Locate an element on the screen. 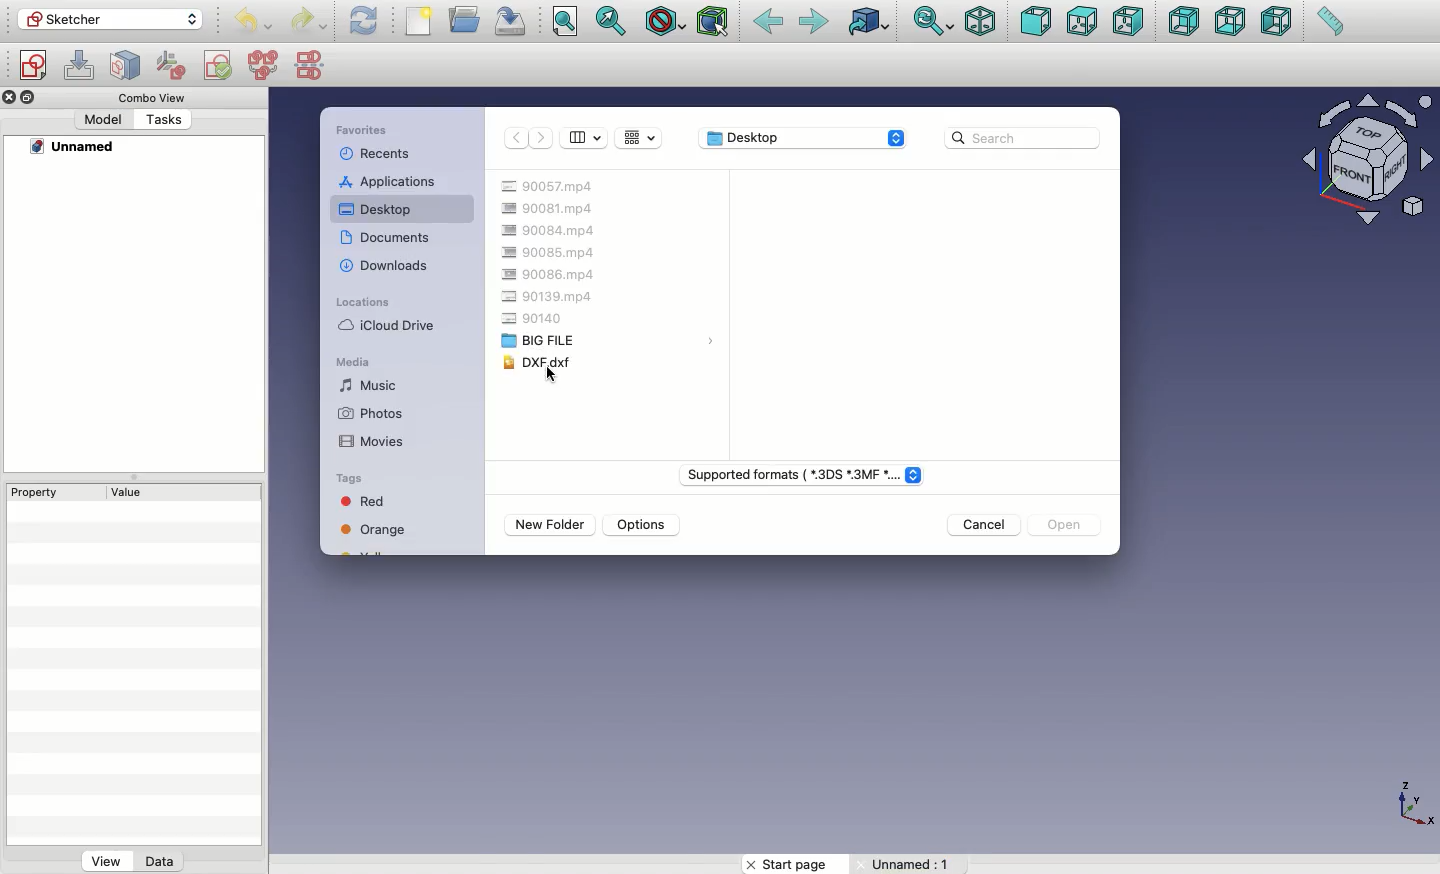 Image resolution: width=1440 pixels, height=874 pixels. Locations is located at coordinates (364, 300).